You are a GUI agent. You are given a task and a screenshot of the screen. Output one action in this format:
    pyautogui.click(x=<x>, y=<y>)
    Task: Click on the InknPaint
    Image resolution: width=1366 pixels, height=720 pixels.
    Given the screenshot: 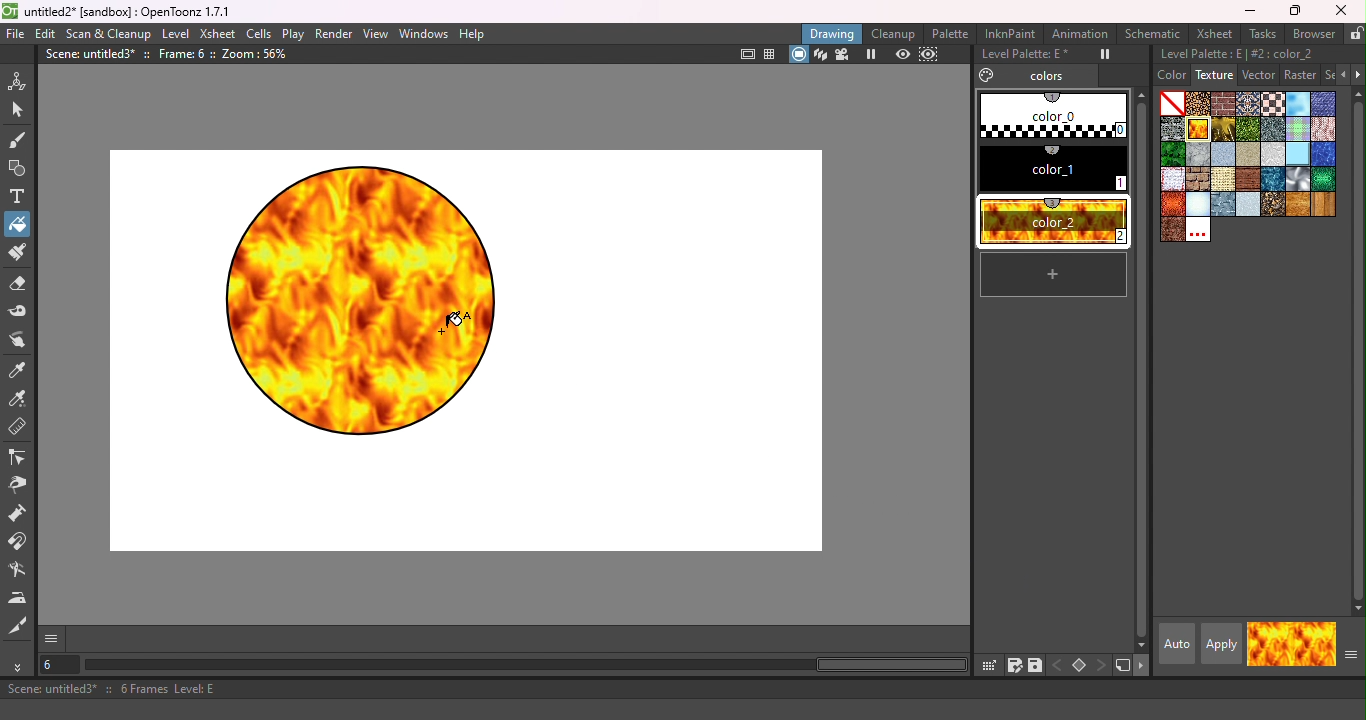 What is the action you would take?
    pyautogui.click(x=1013, y=33)
    